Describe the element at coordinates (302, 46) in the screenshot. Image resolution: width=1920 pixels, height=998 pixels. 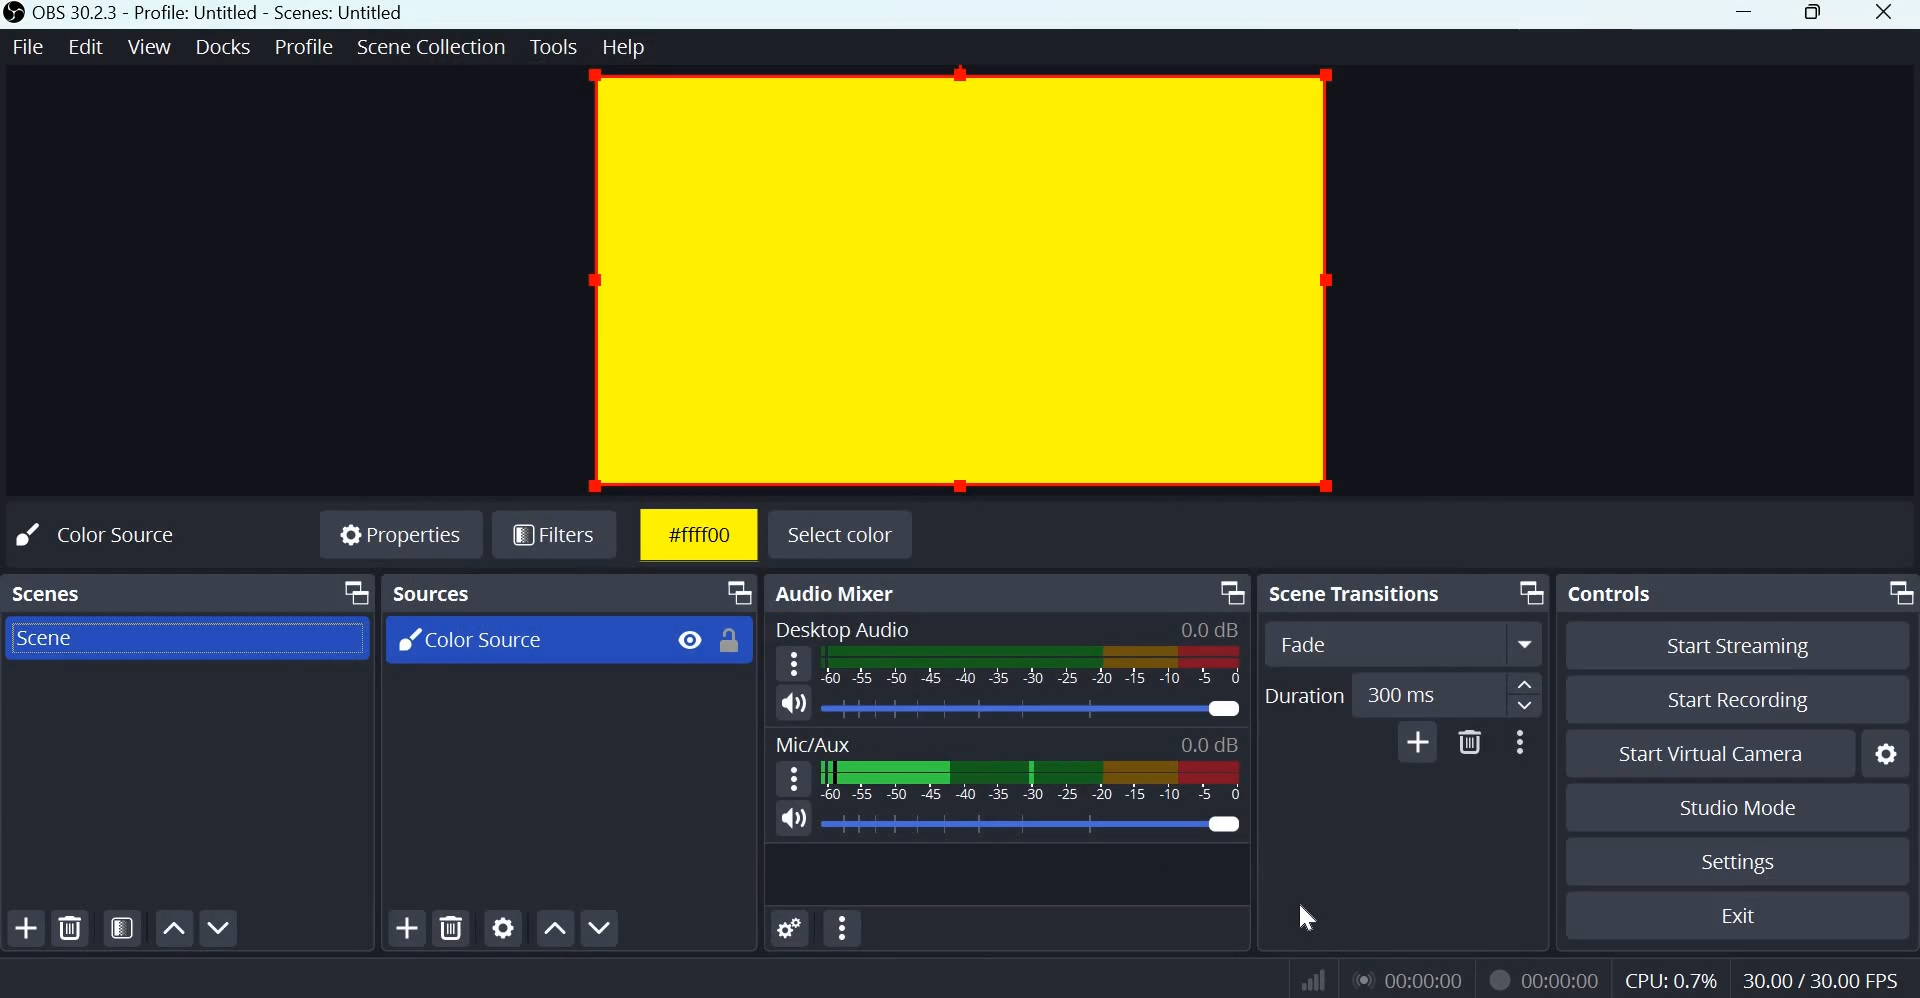
I see `Profile` at that location.